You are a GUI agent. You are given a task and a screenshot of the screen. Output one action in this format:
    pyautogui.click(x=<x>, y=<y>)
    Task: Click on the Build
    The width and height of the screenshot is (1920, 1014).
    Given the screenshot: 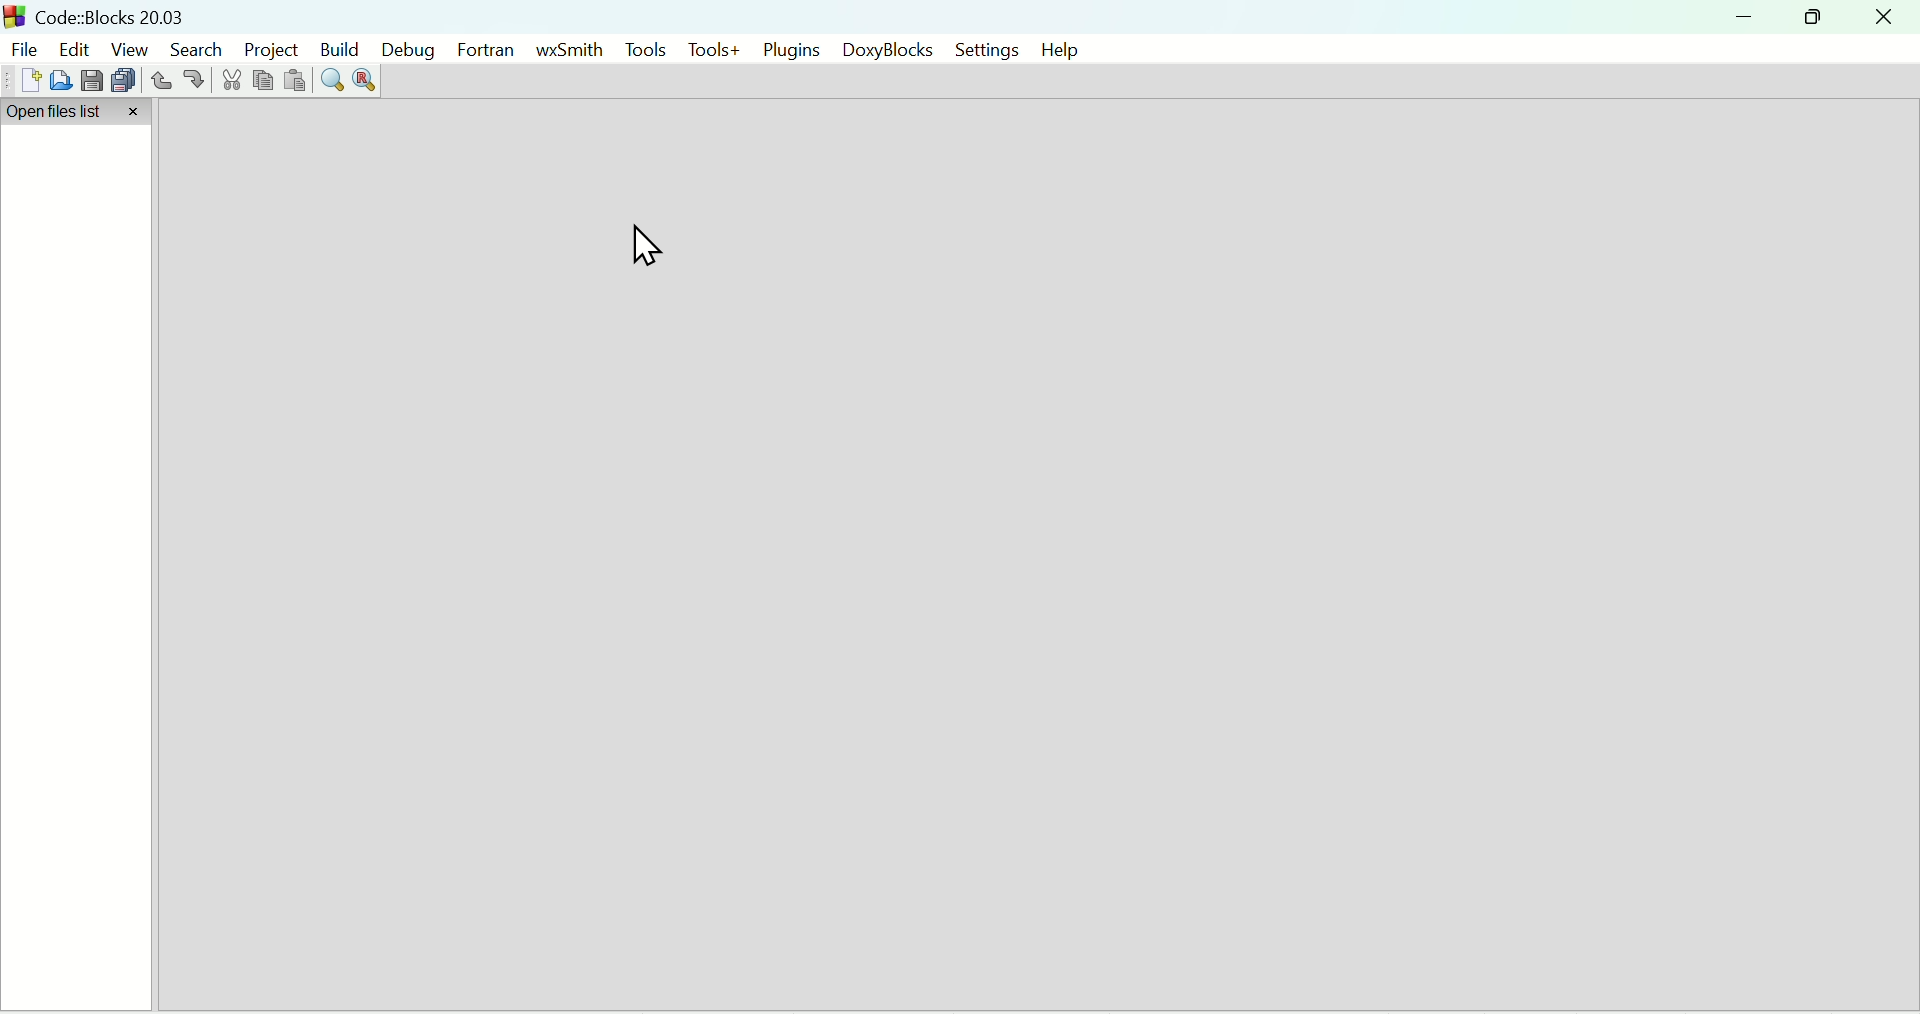 What is the action you would take?
    pyautogui.click(x=335, y=51)
    